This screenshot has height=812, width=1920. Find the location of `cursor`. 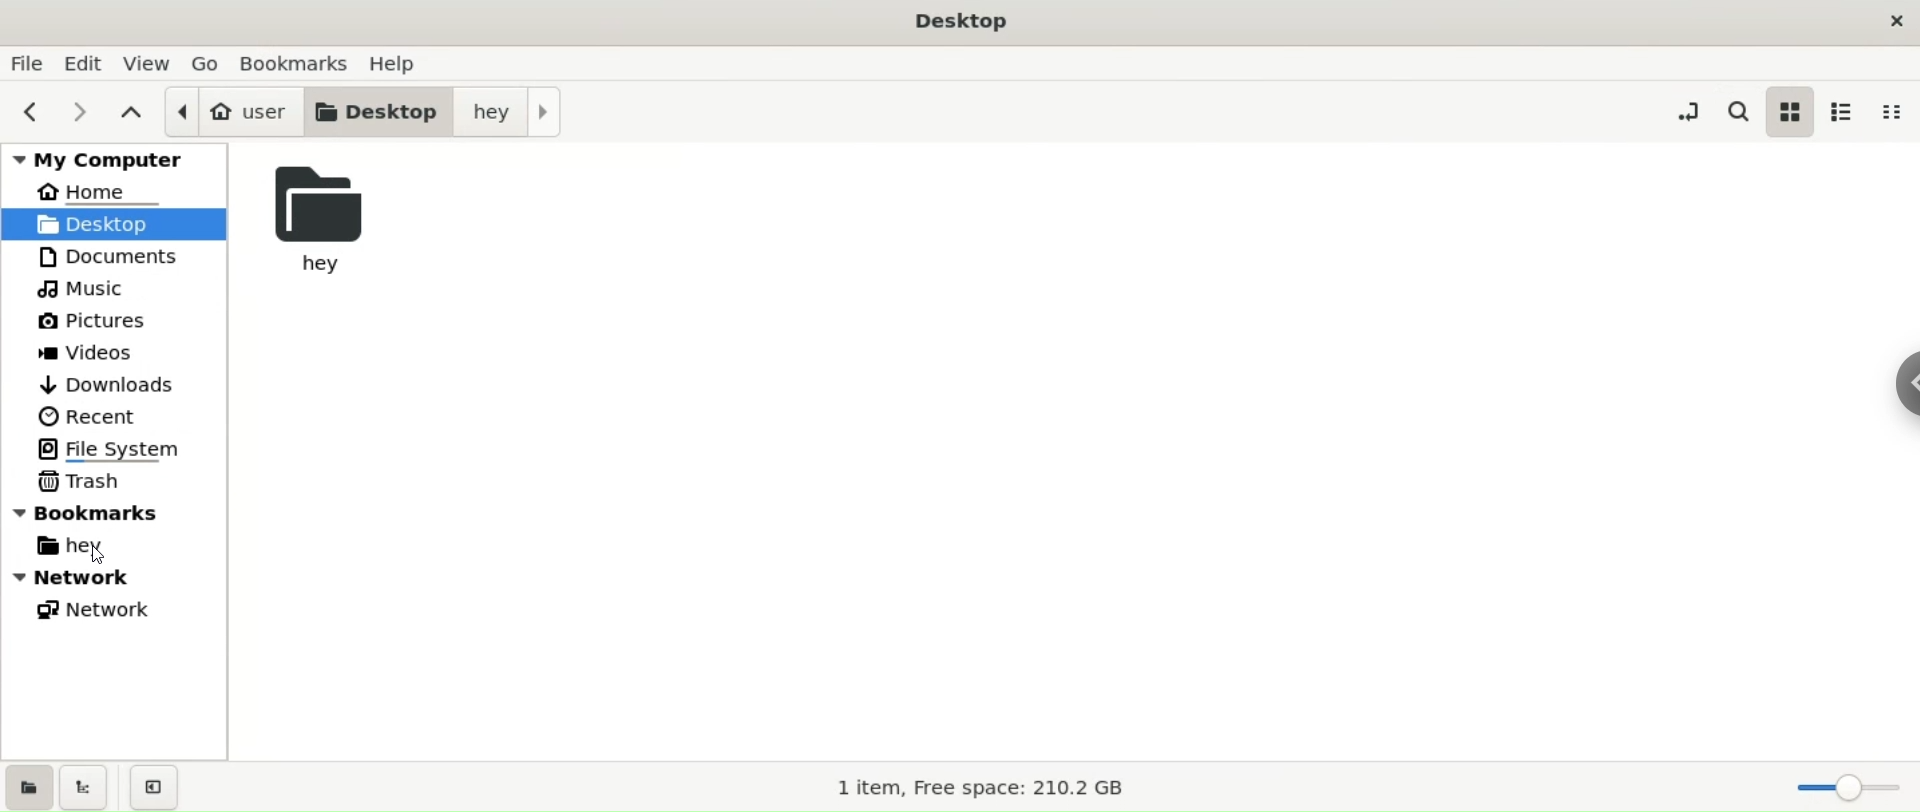

cursor is located at coordinates (94, 553).